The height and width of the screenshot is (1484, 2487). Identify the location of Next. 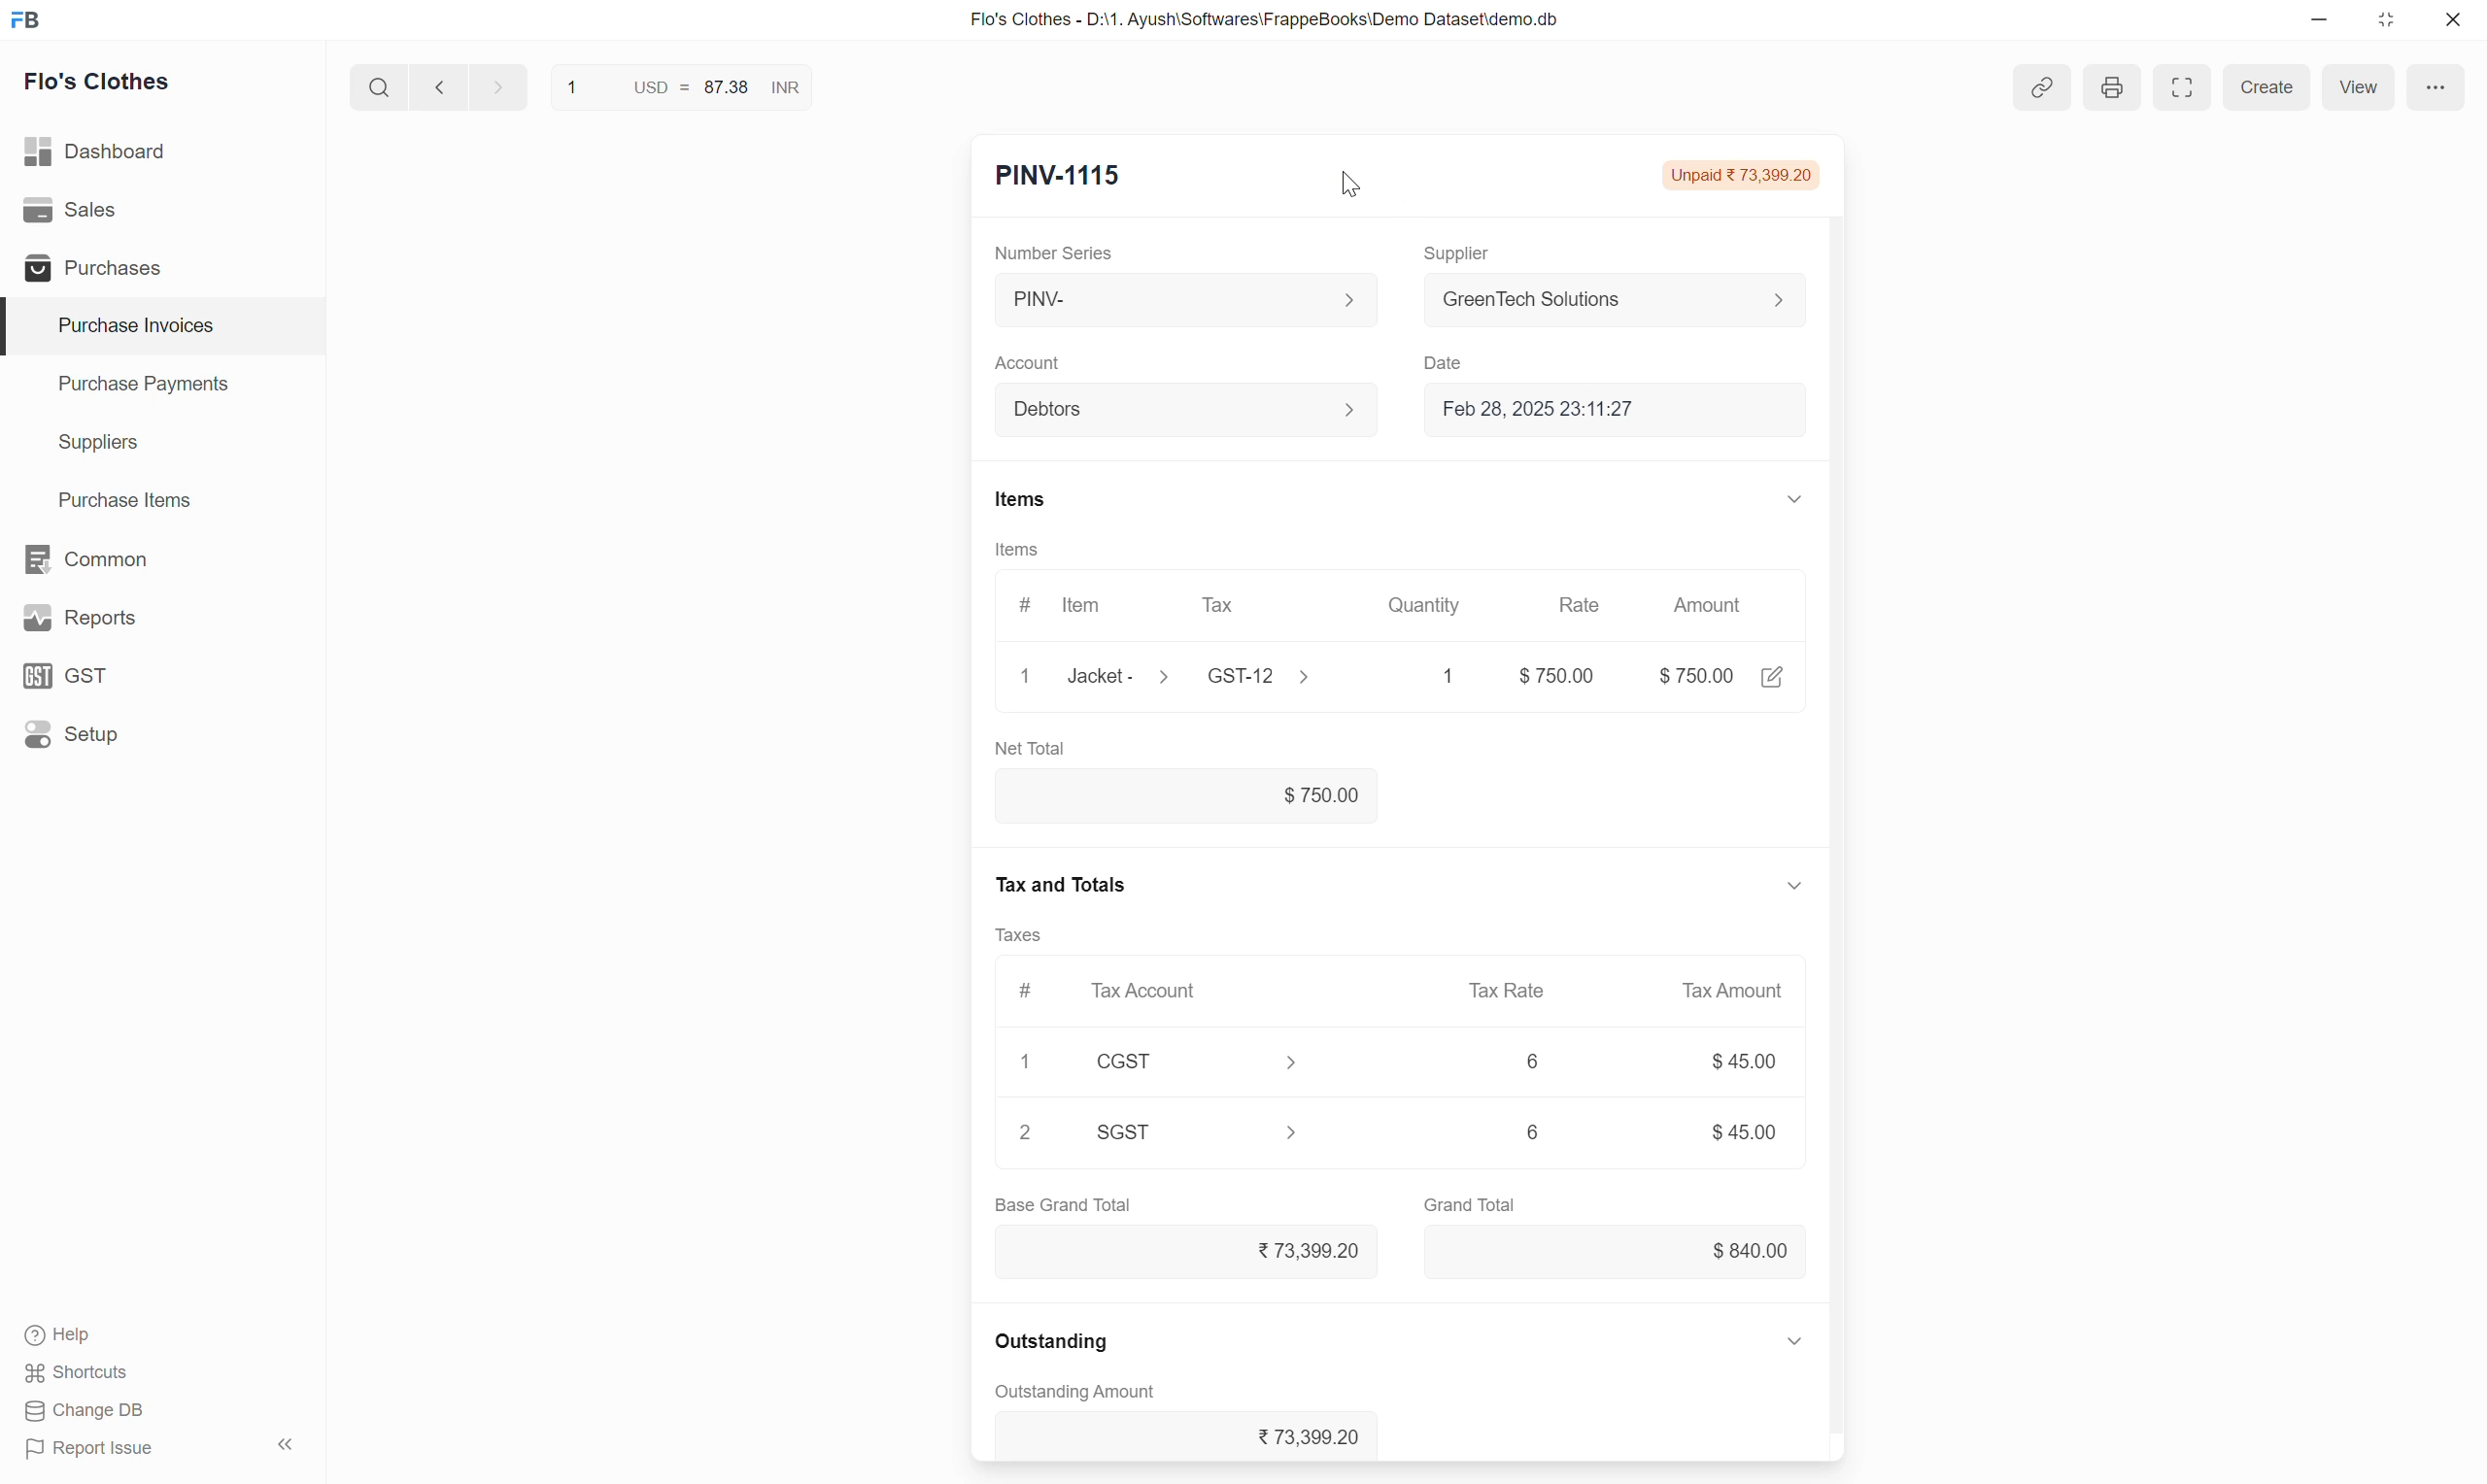
(500, 86).